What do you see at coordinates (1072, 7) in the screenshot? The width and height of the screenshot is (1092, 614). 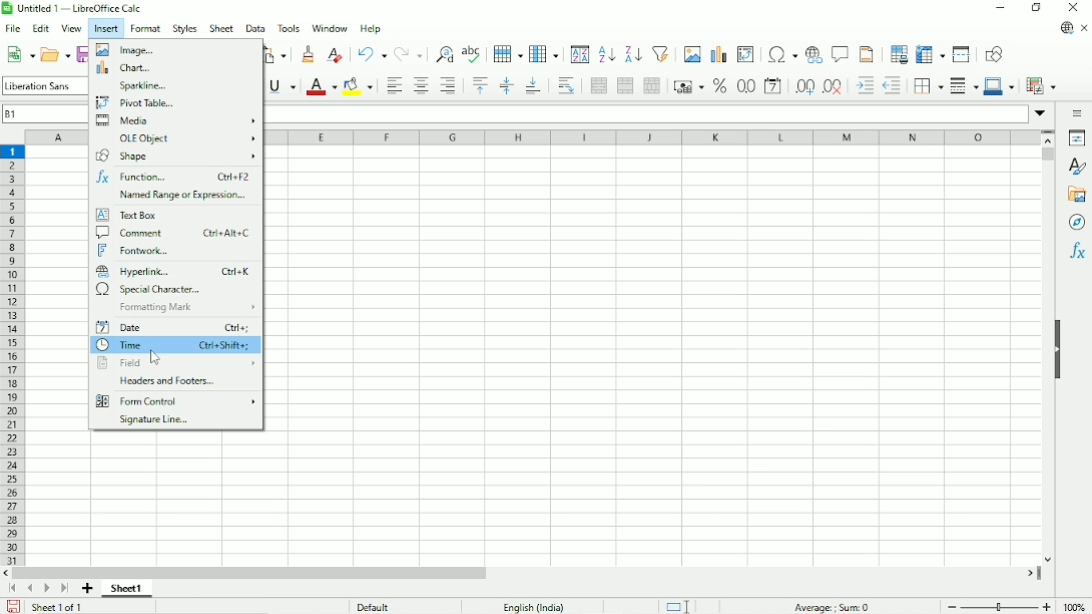 I see `Close` at bounding box center [1072, 7].